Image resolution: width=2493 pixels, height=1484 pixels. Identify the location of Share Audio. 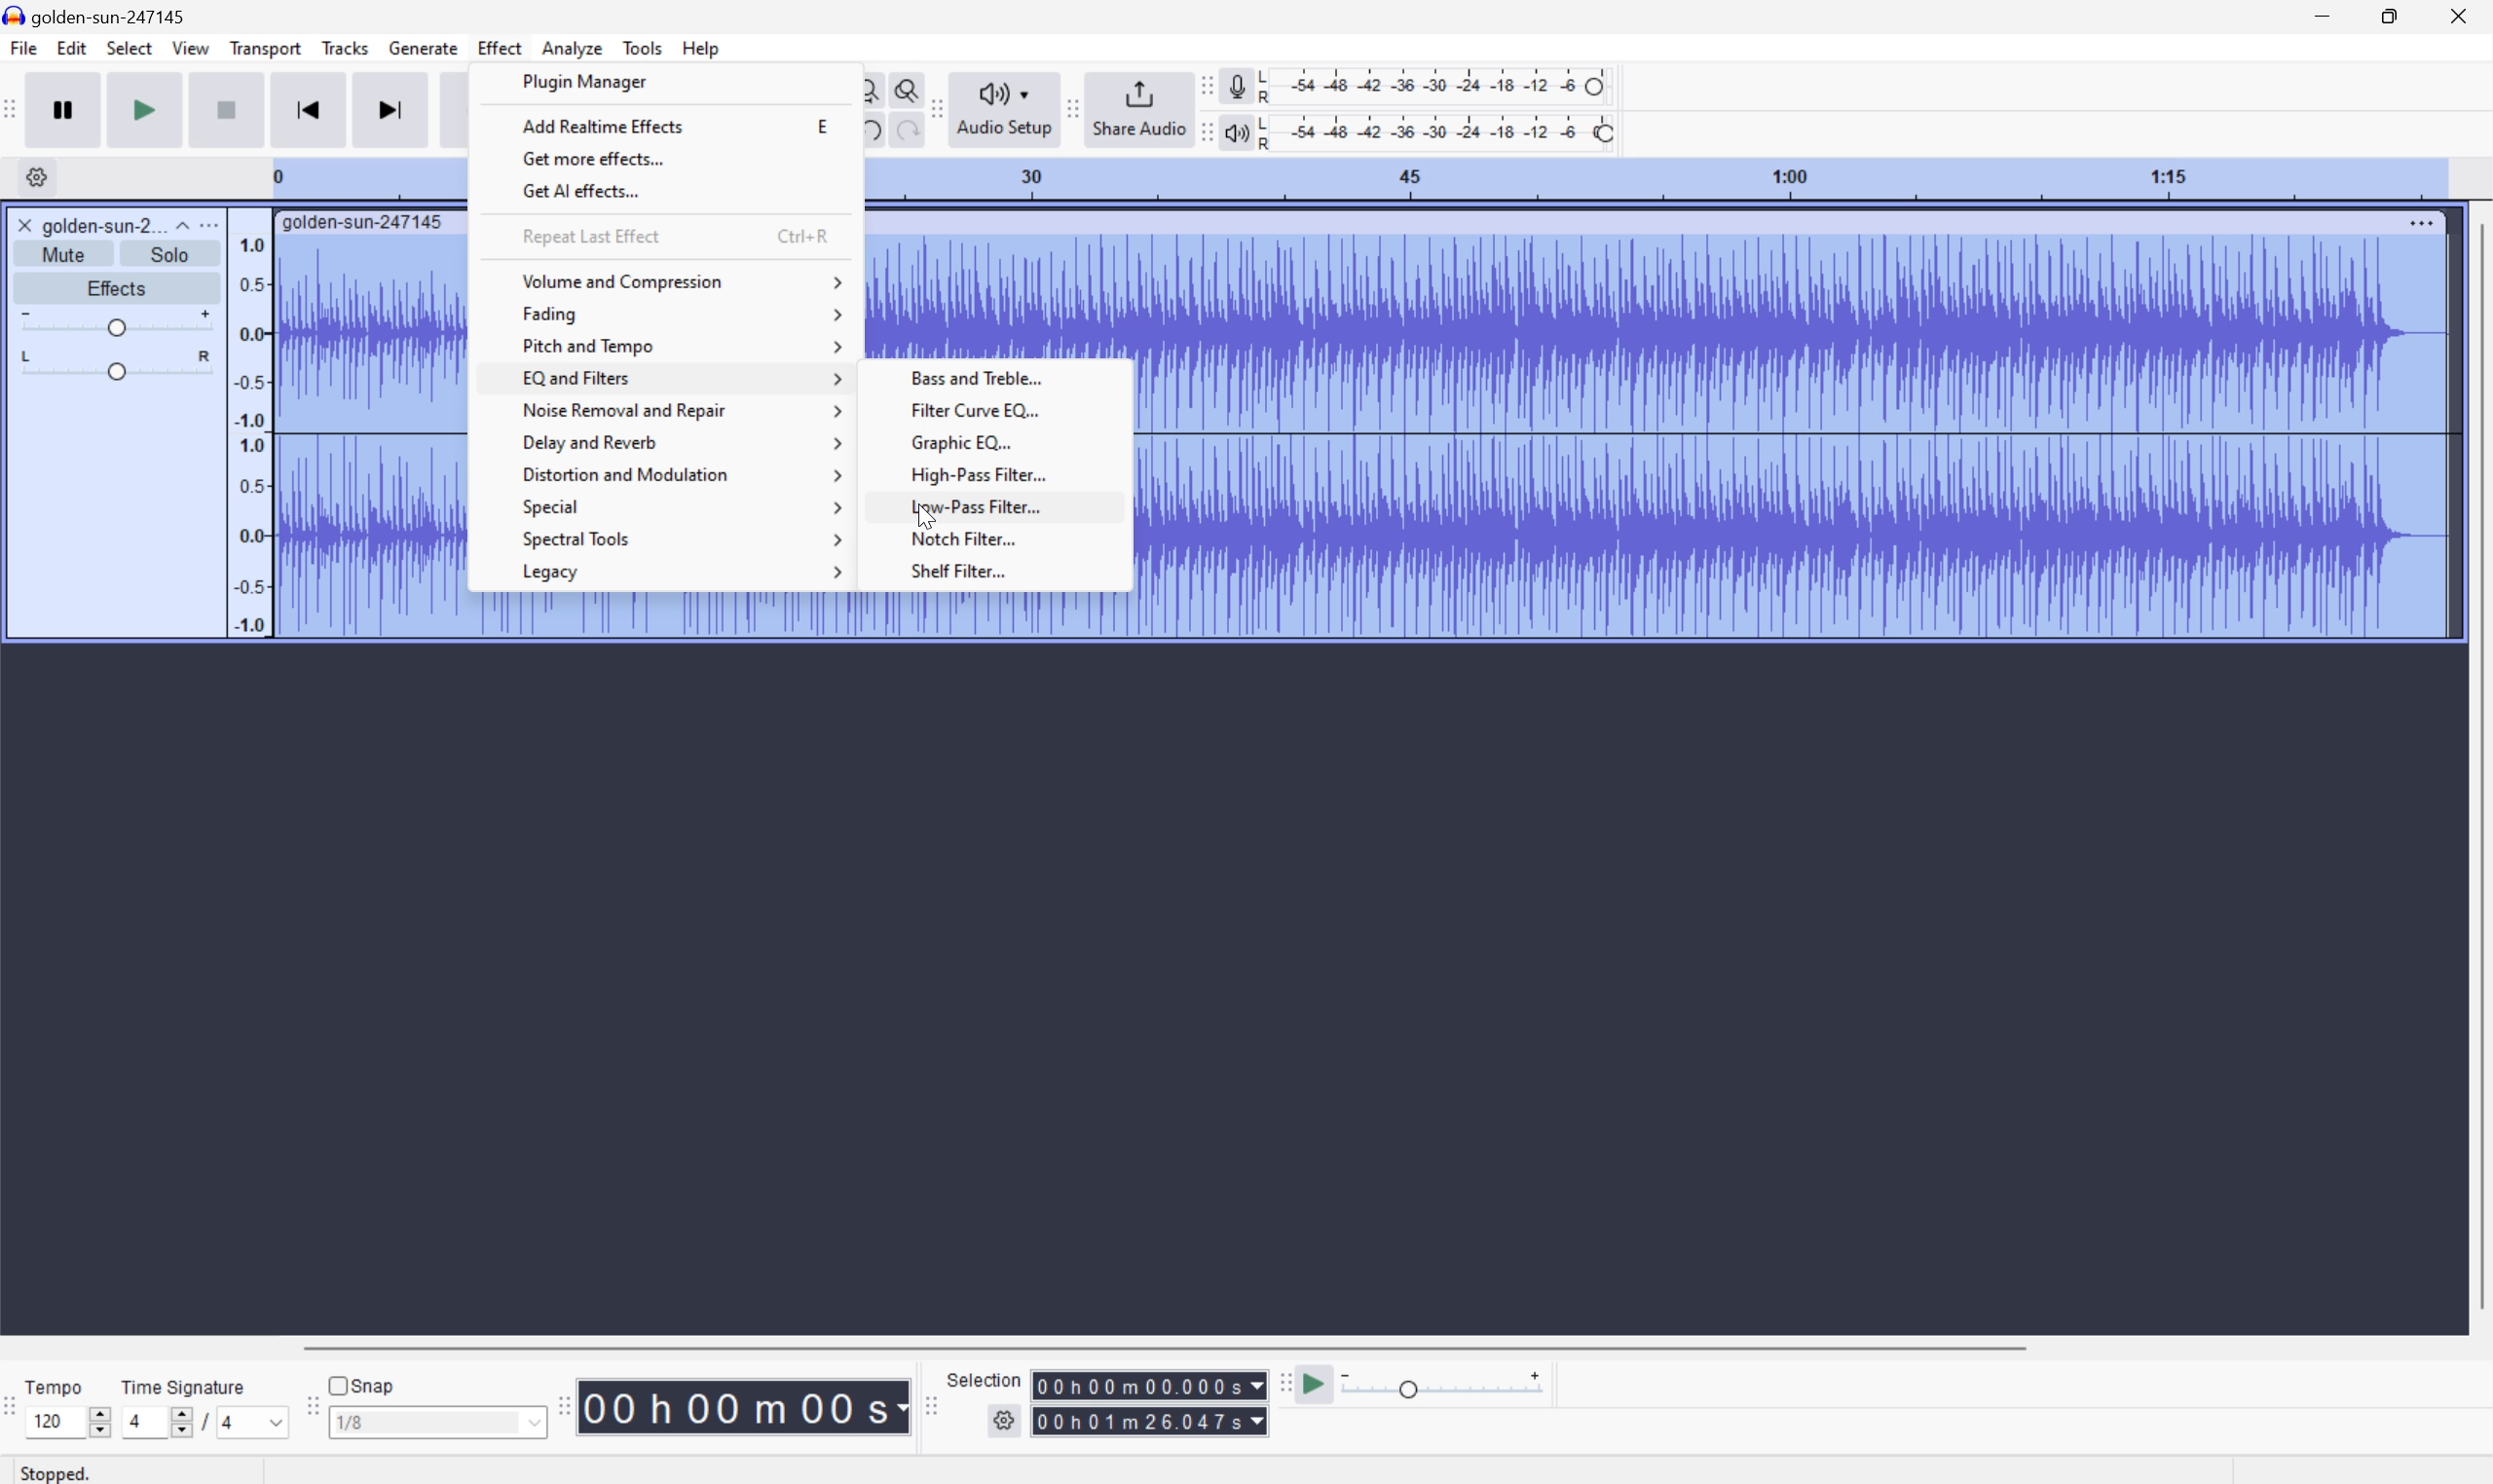
(1138, 107).